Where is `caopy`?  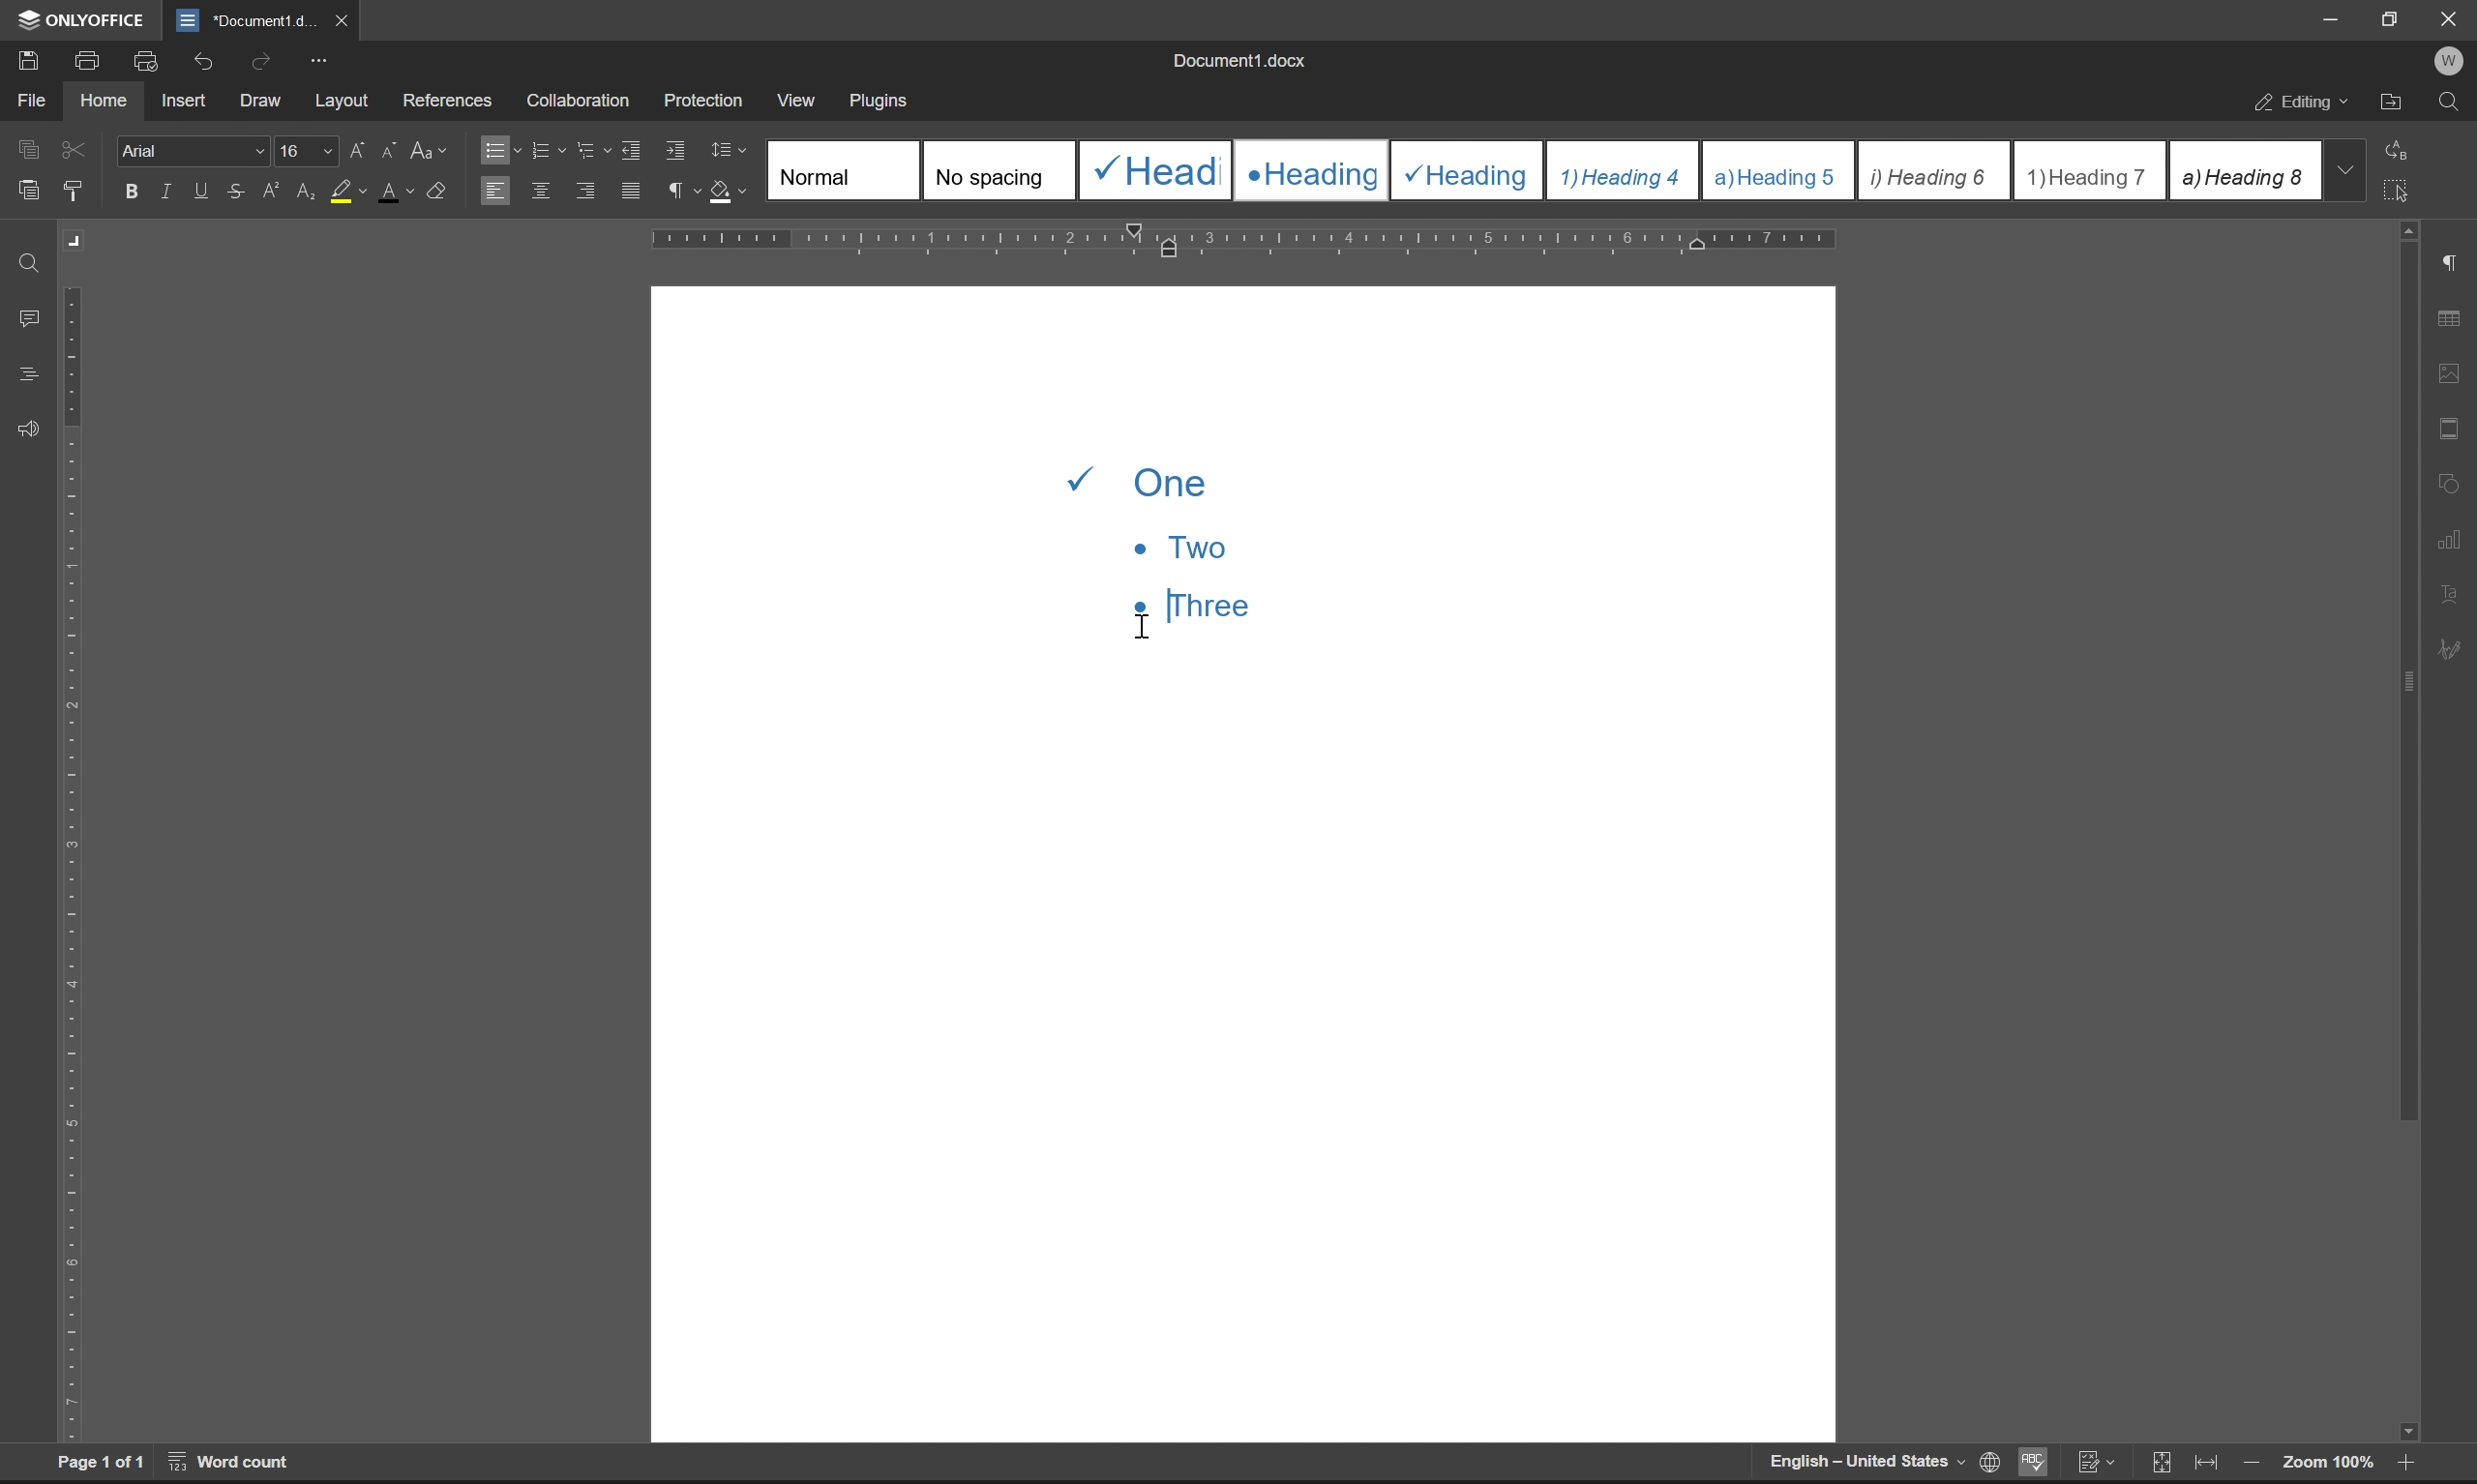 caopy is located at coordinates (25, 153).